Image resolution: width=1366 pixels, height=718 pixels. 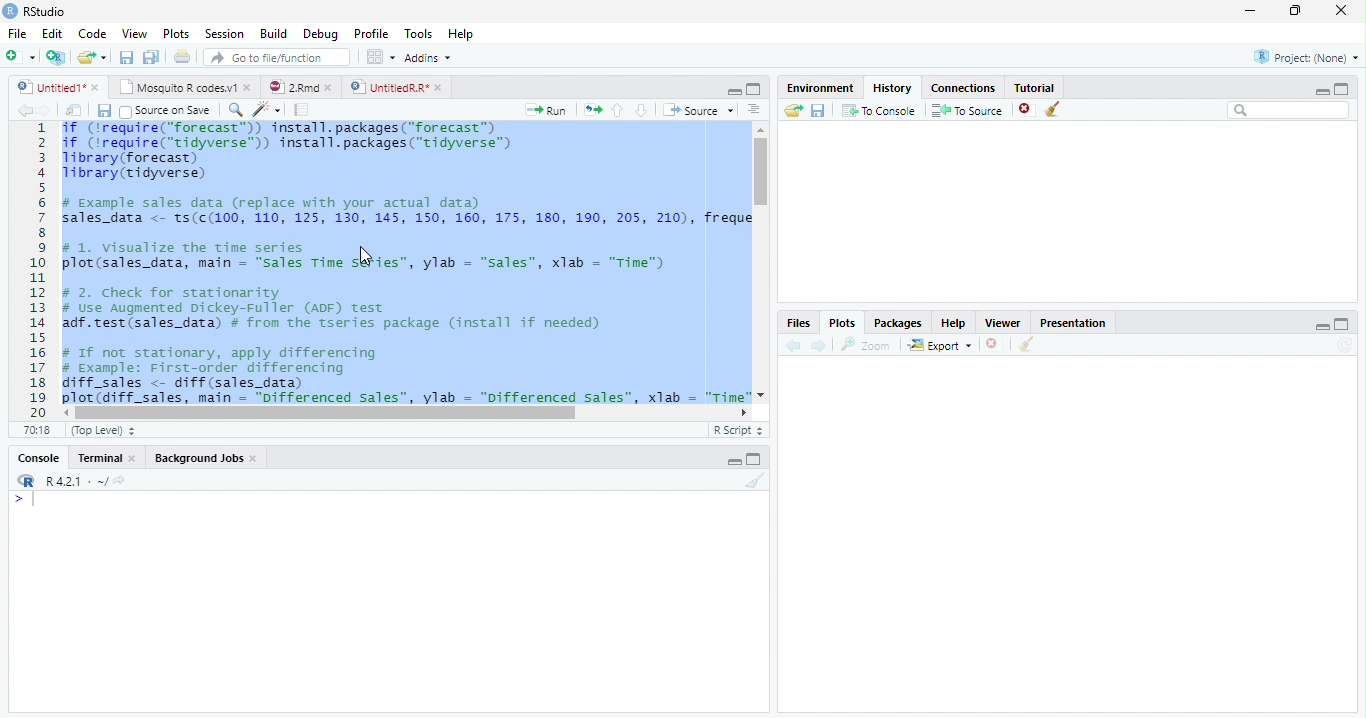 I want to click on Help, so click(x=955, y=324).